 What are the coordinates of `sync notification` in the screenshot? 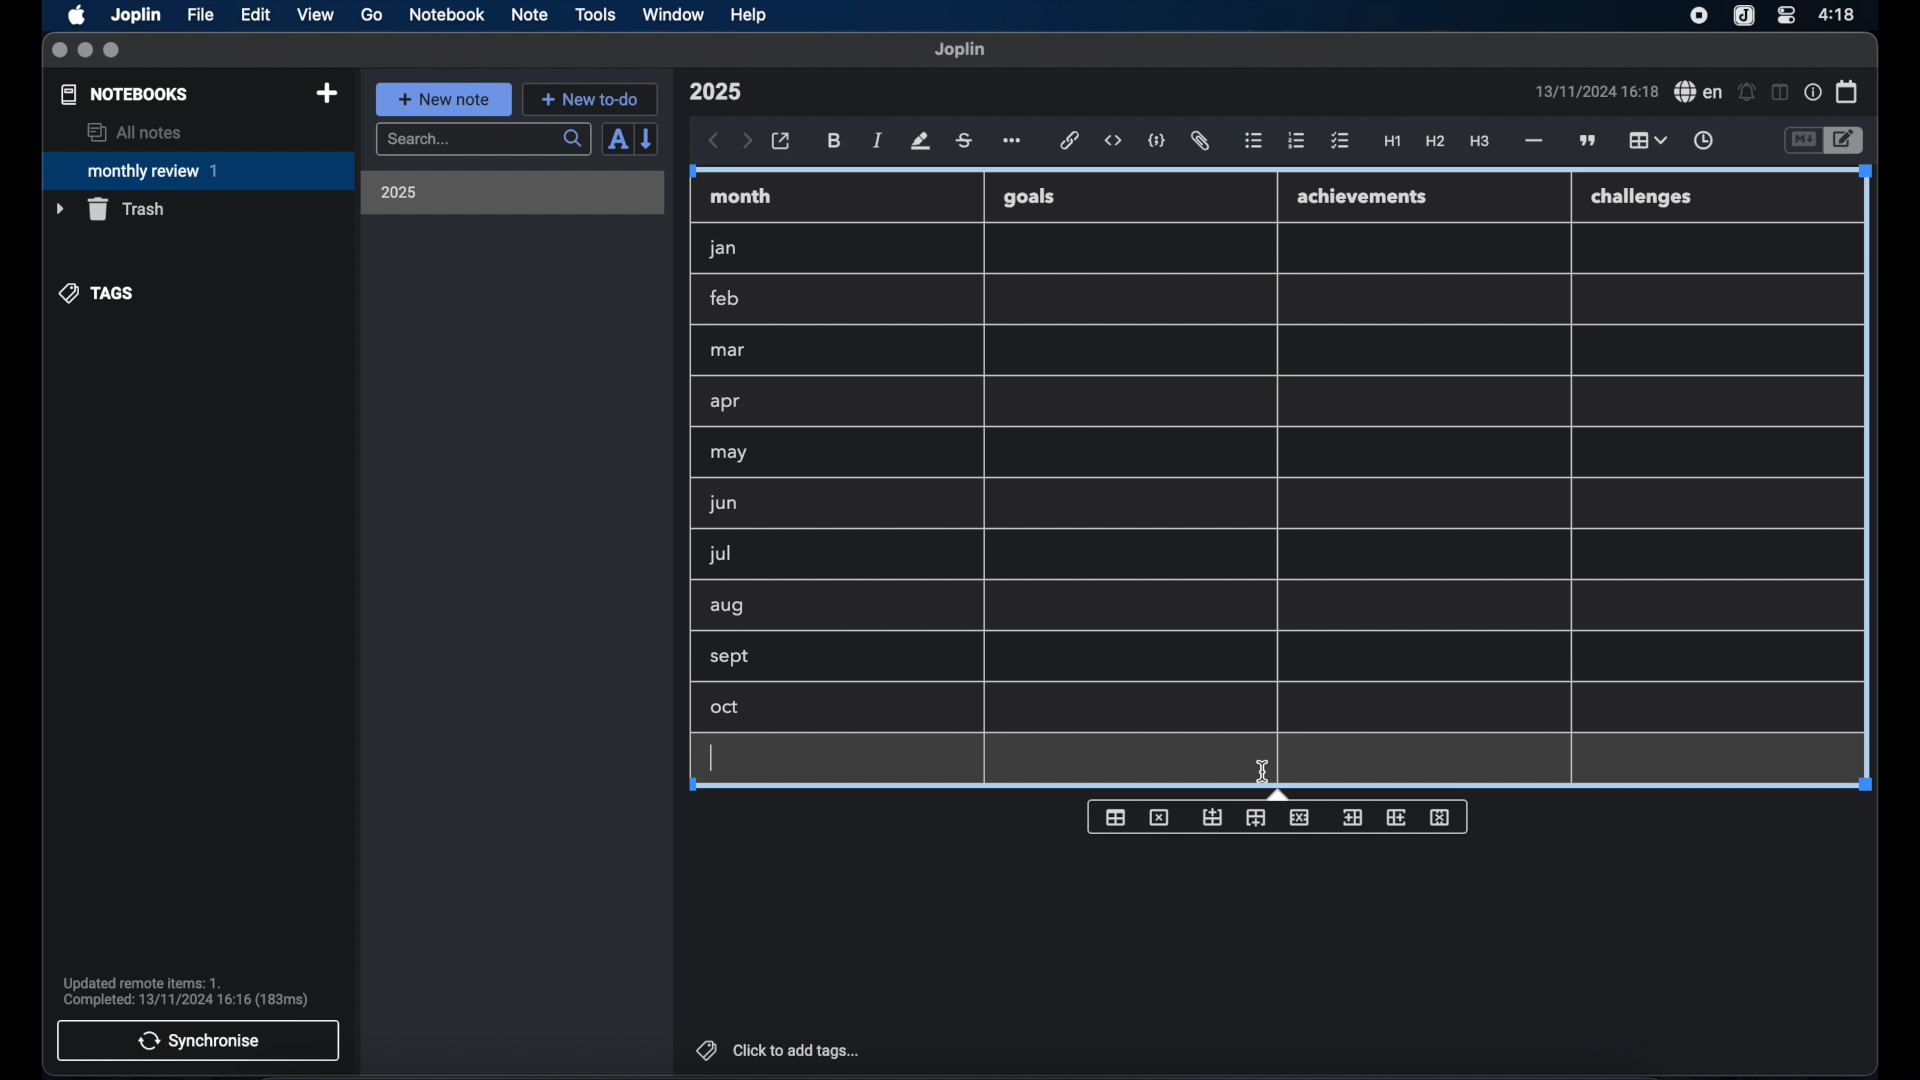 It's located at (186, 992).